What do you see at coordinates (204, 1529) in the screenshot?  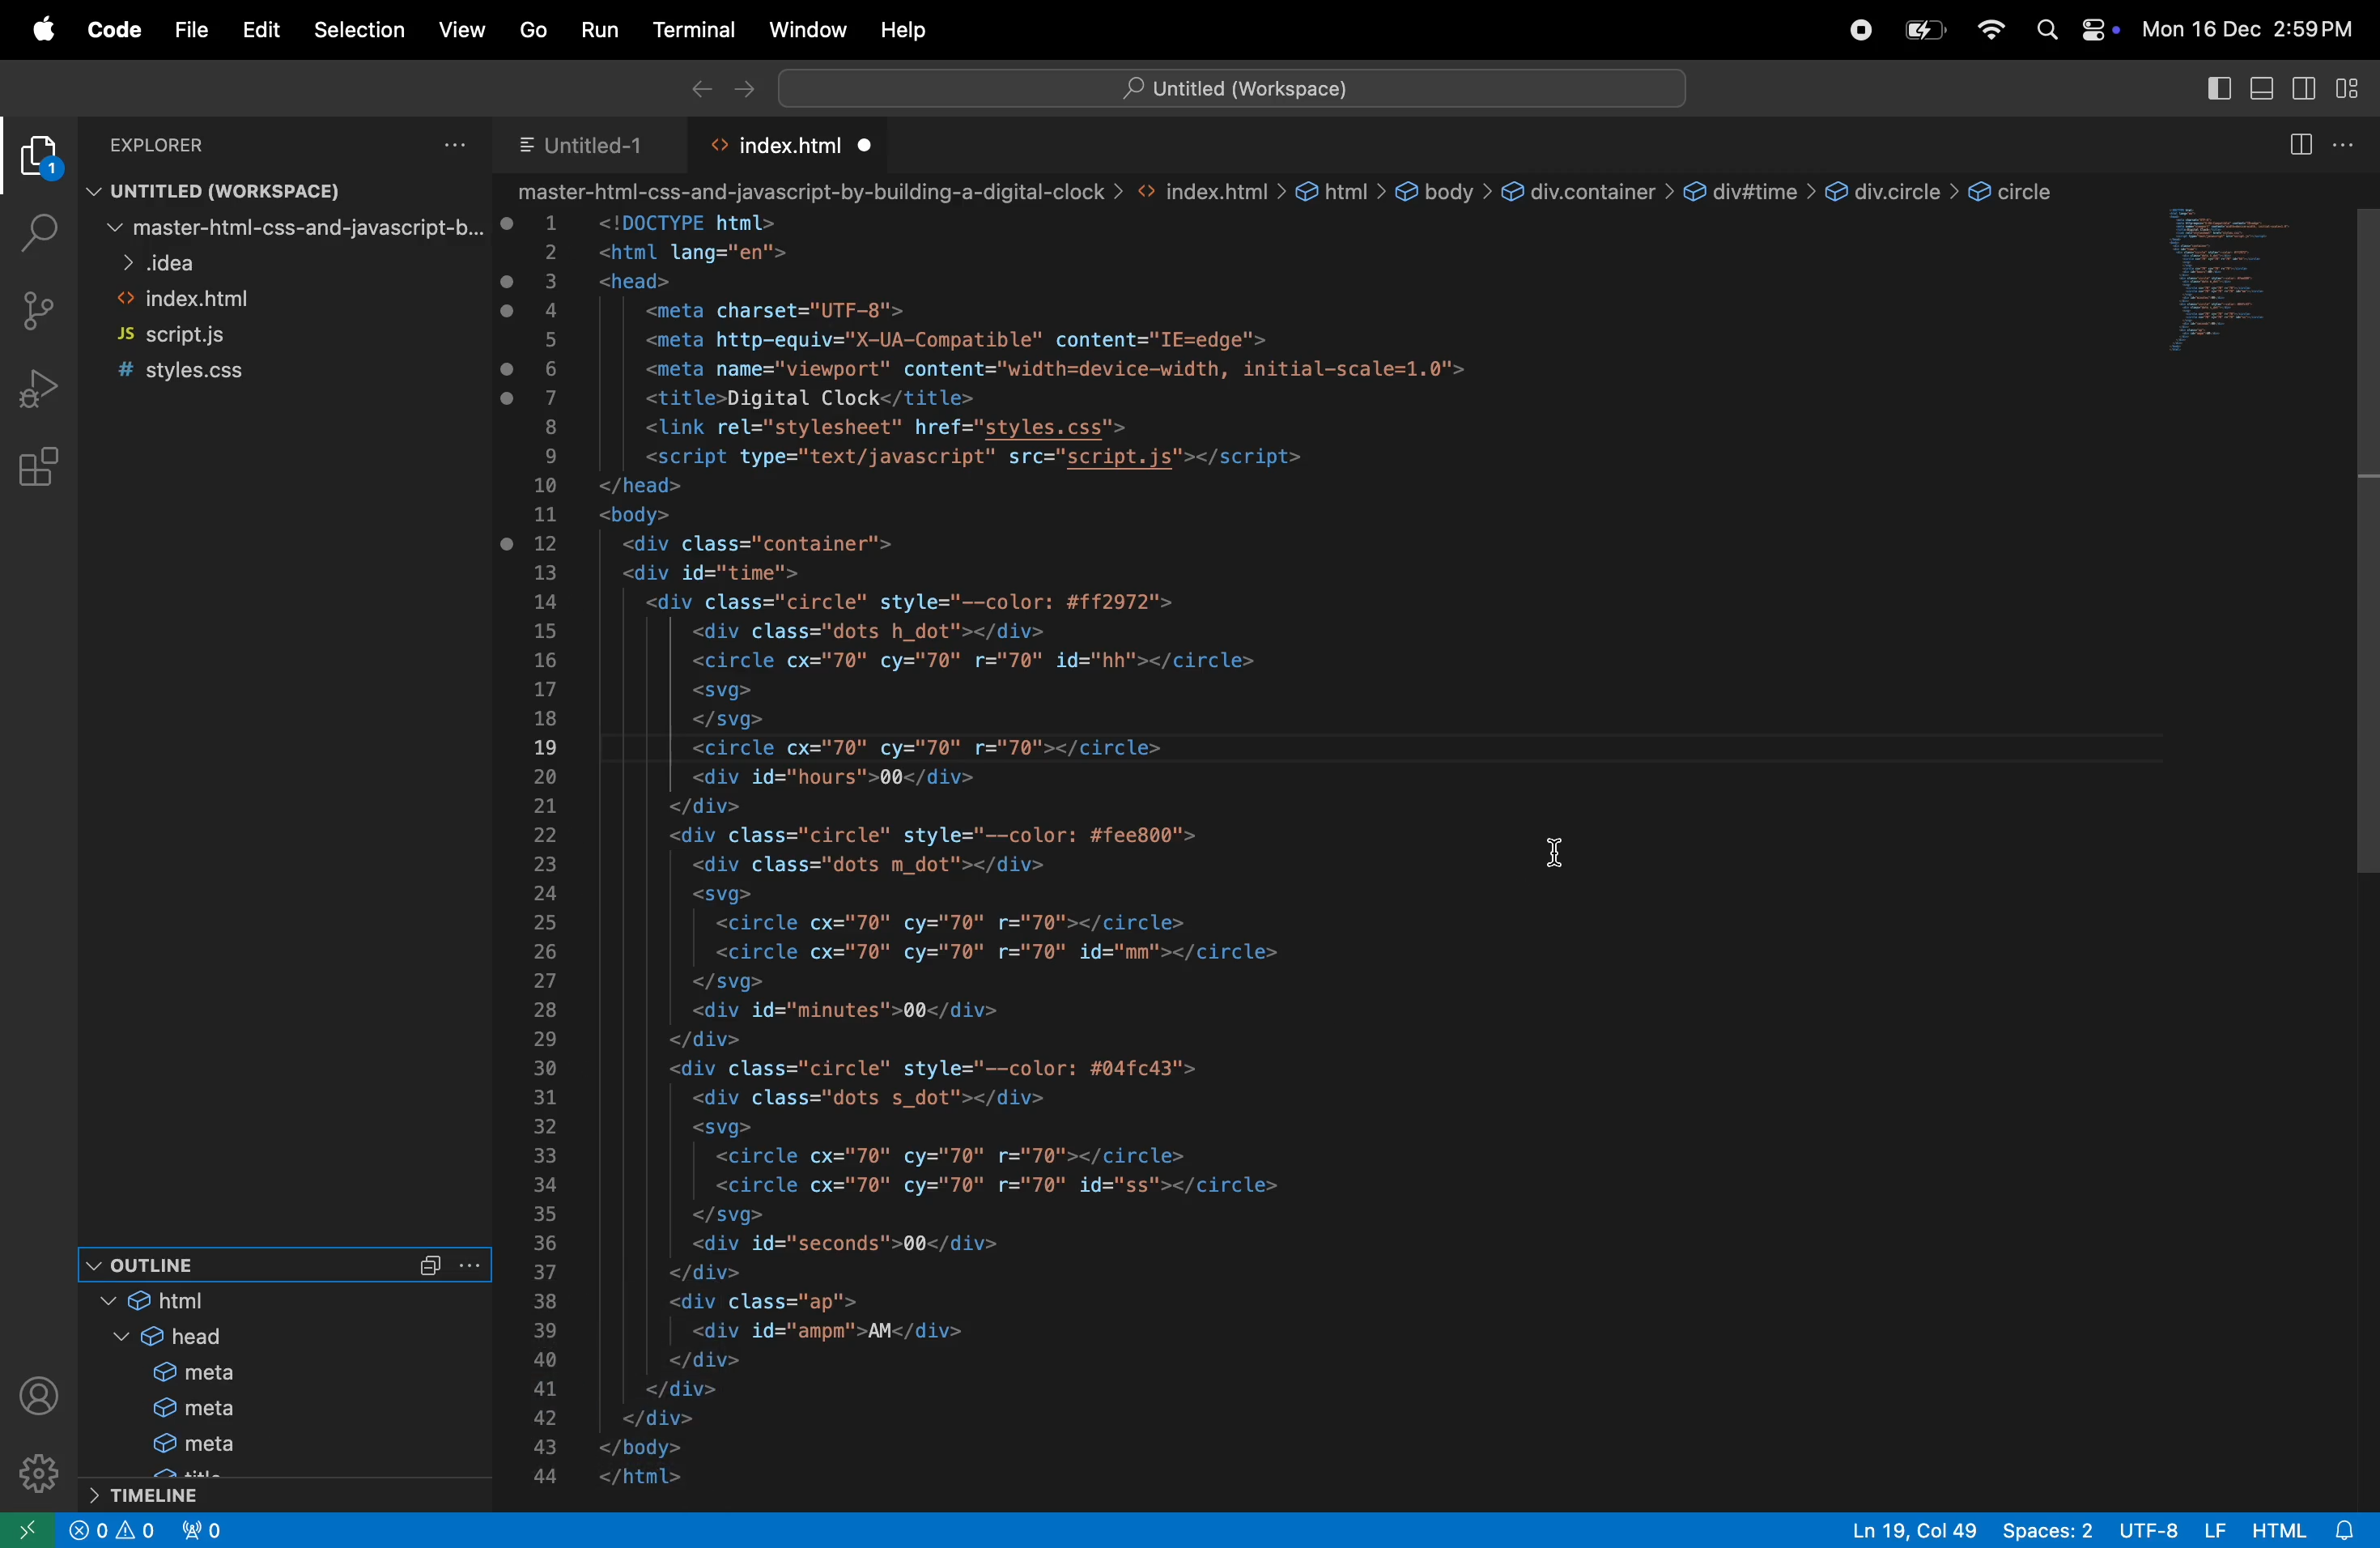 I see `no ports forwarded` at bounding box center [204, 1529].